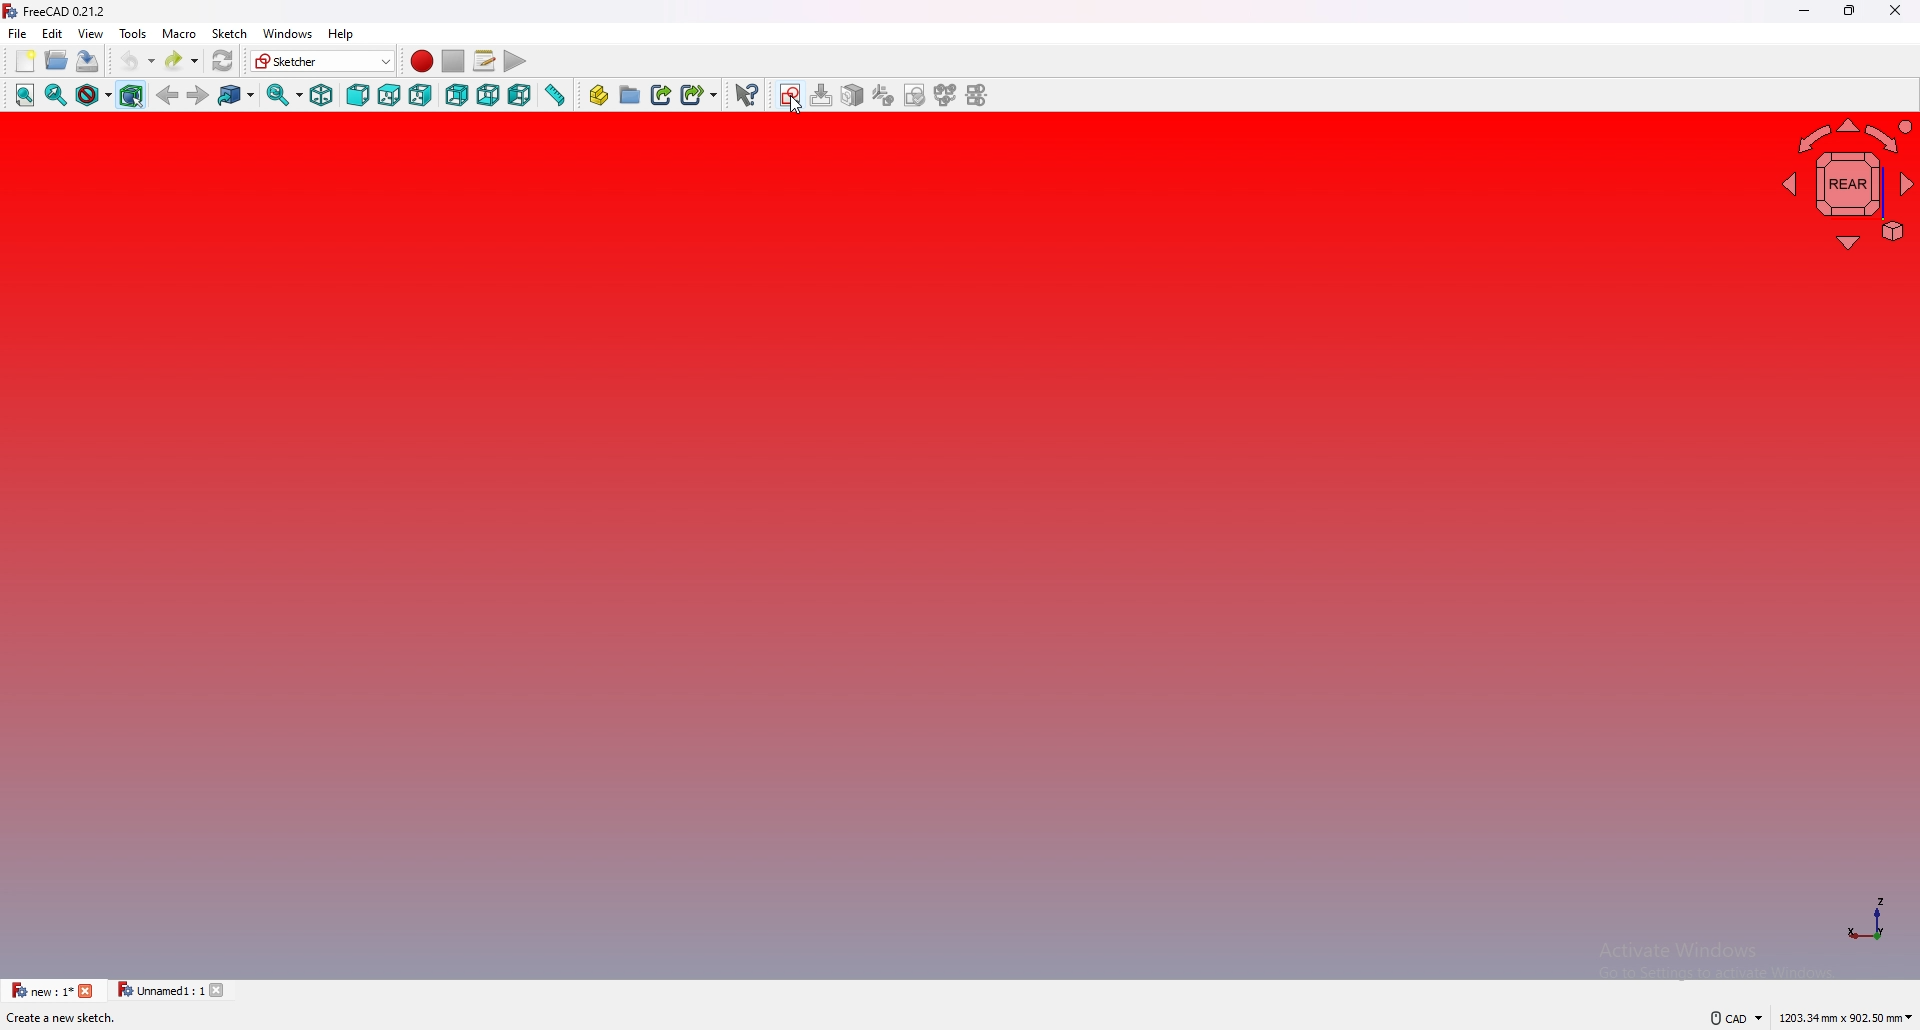  Describe the element at coordinates (388, 95) in the screenshot. I see `top` at that location.